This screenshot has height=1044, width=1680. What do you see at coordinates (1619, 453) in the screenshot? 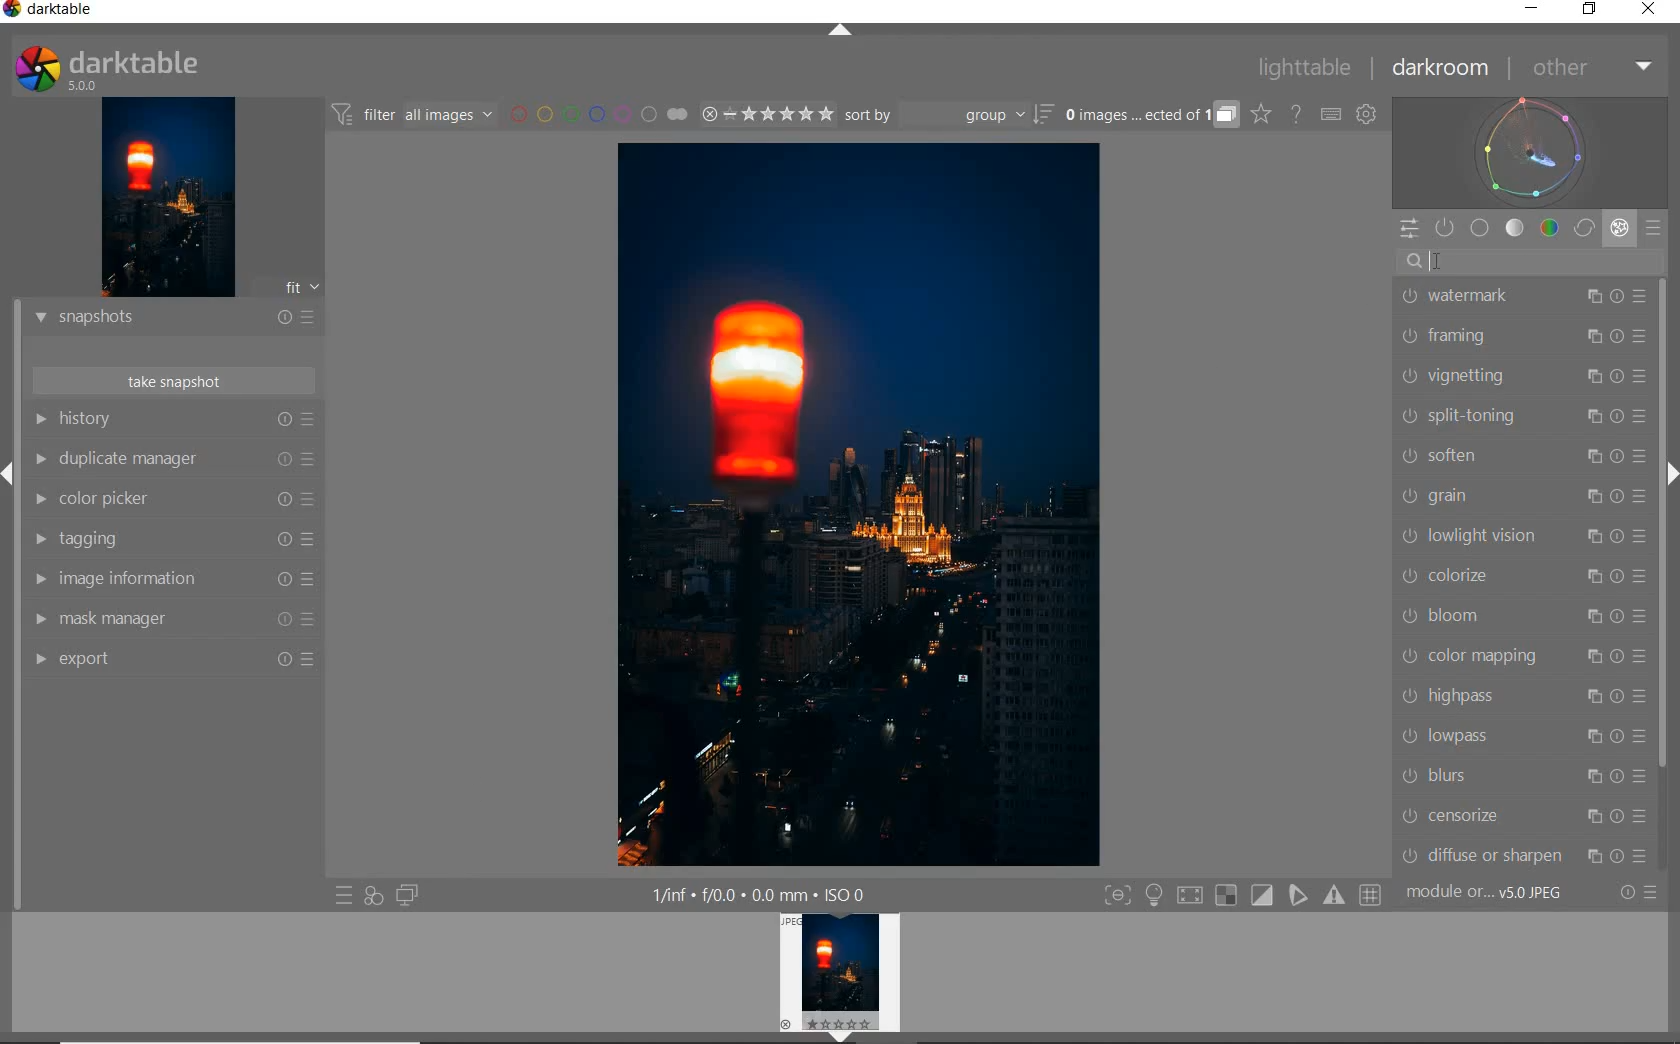
I see `Reset` at bounding box center [1619, 453].